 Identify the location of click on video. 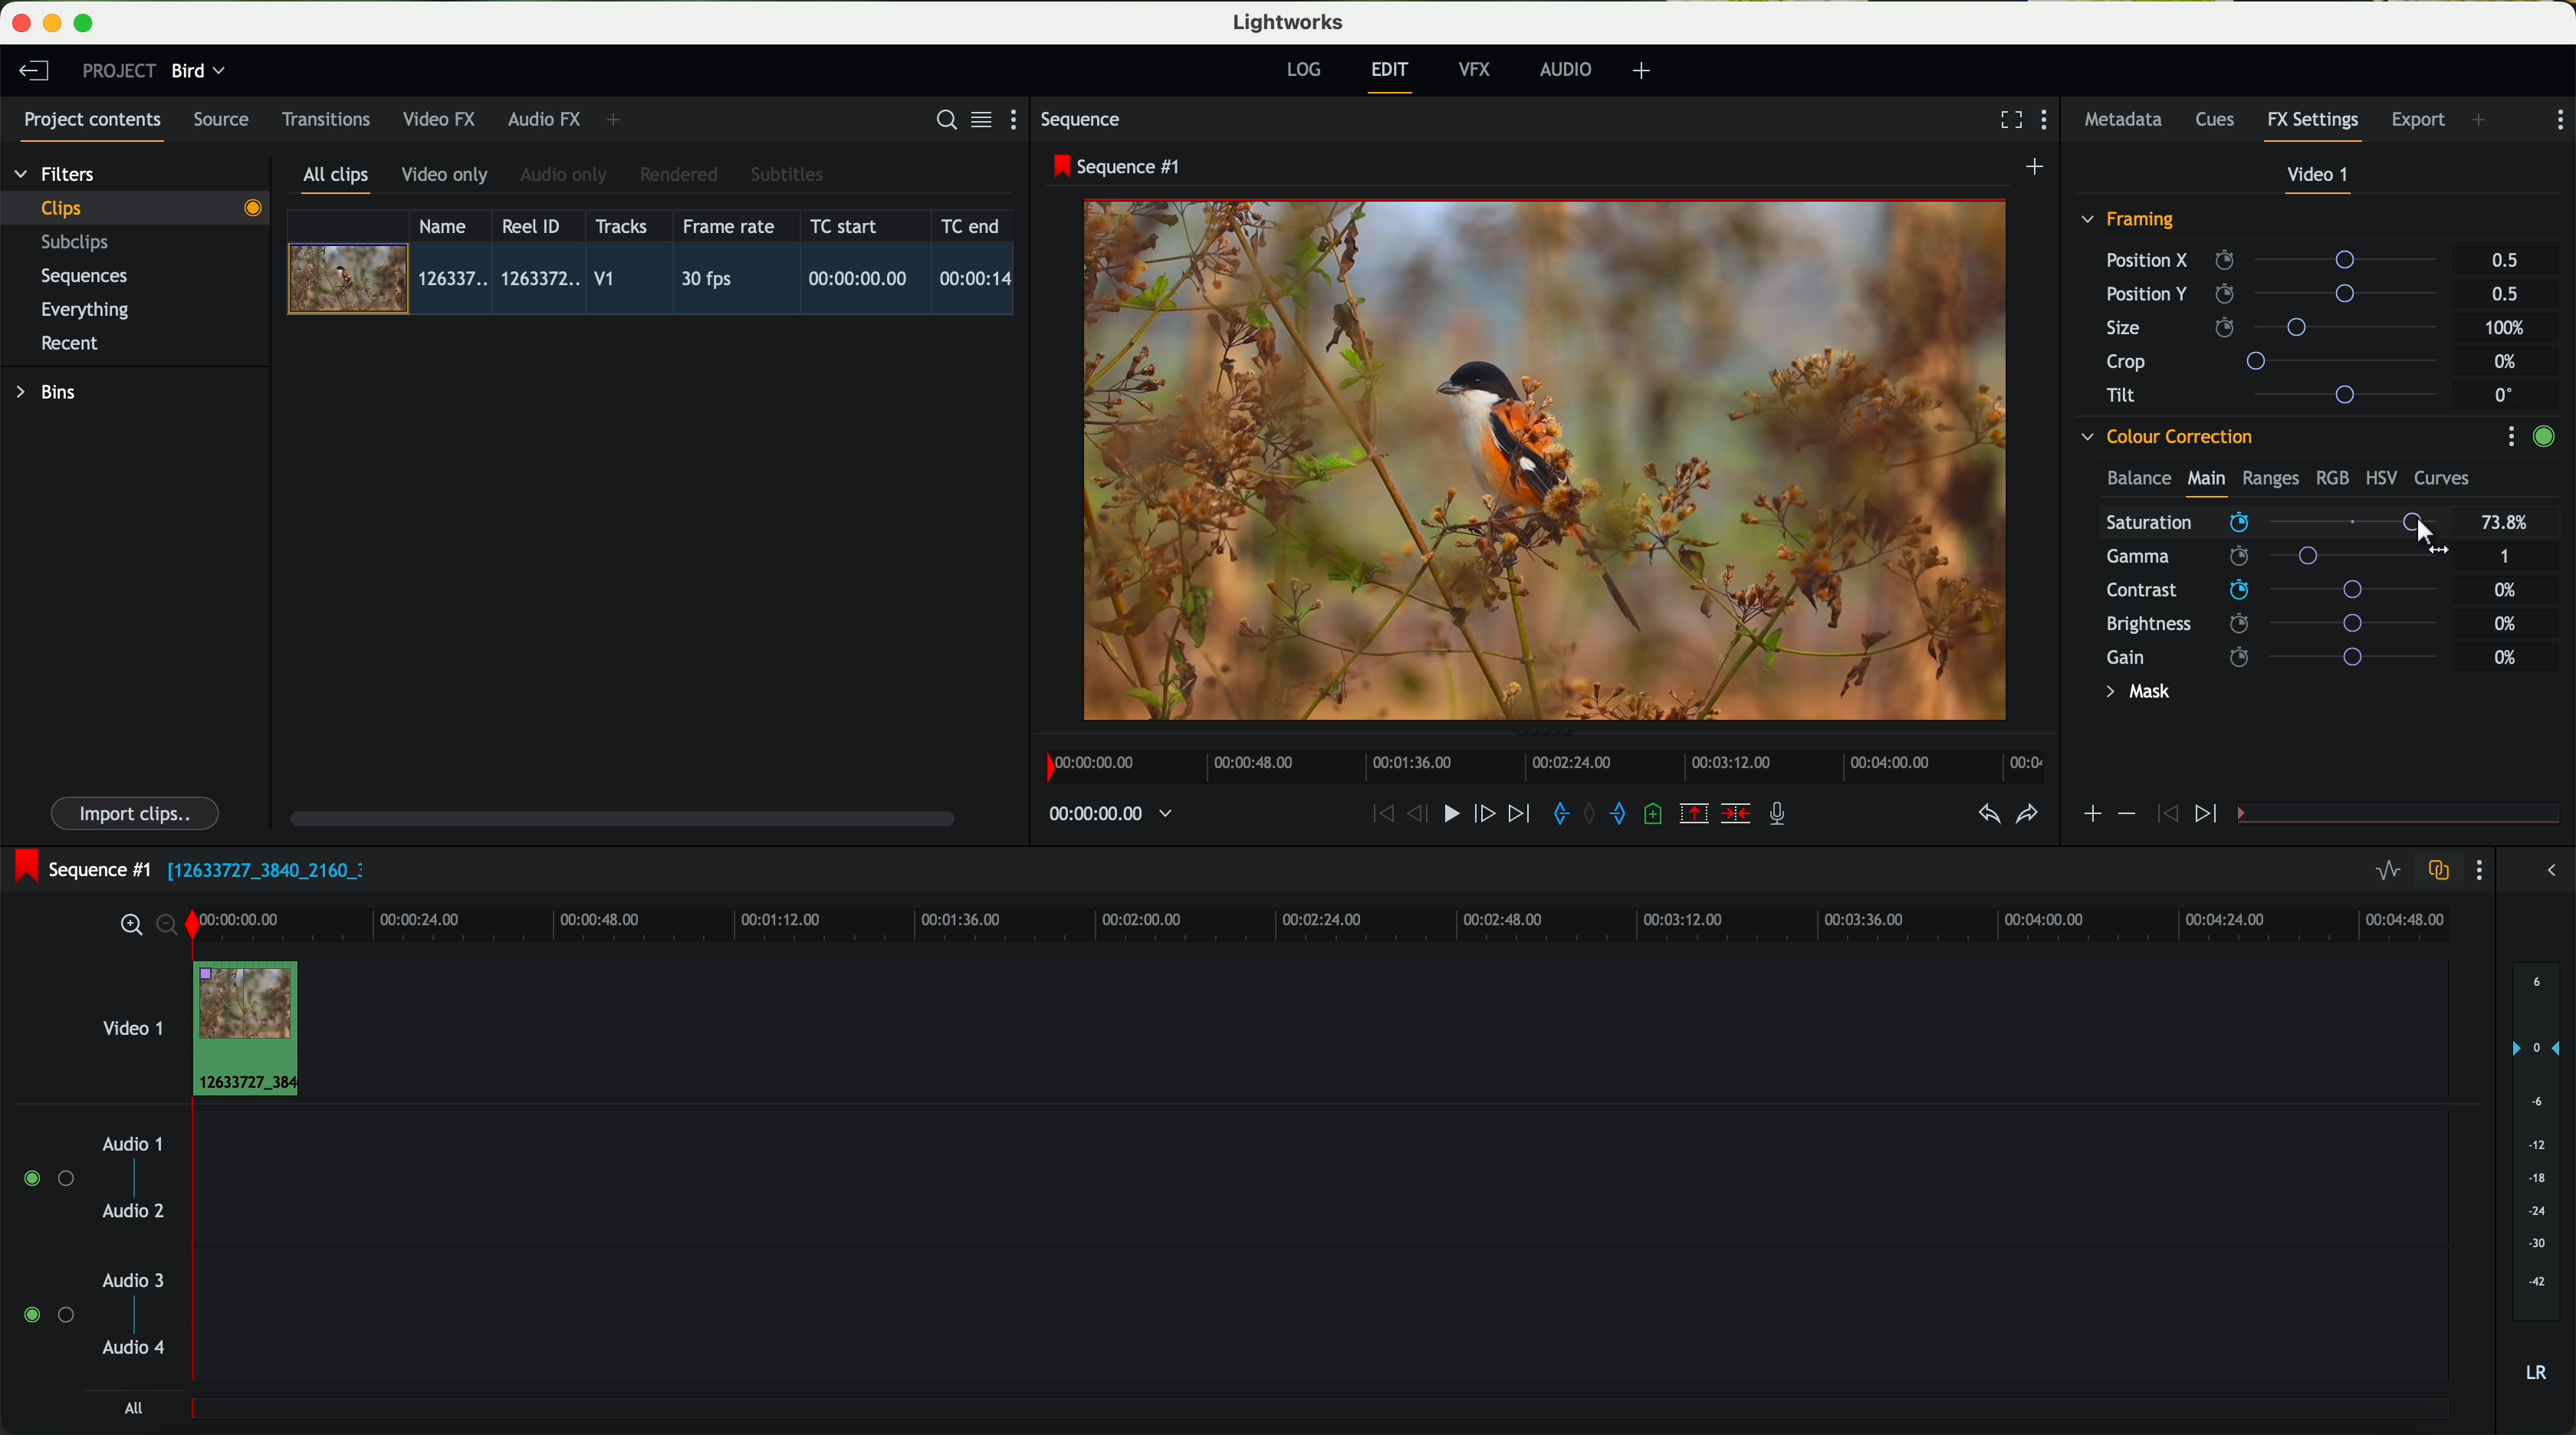
(657, 282).